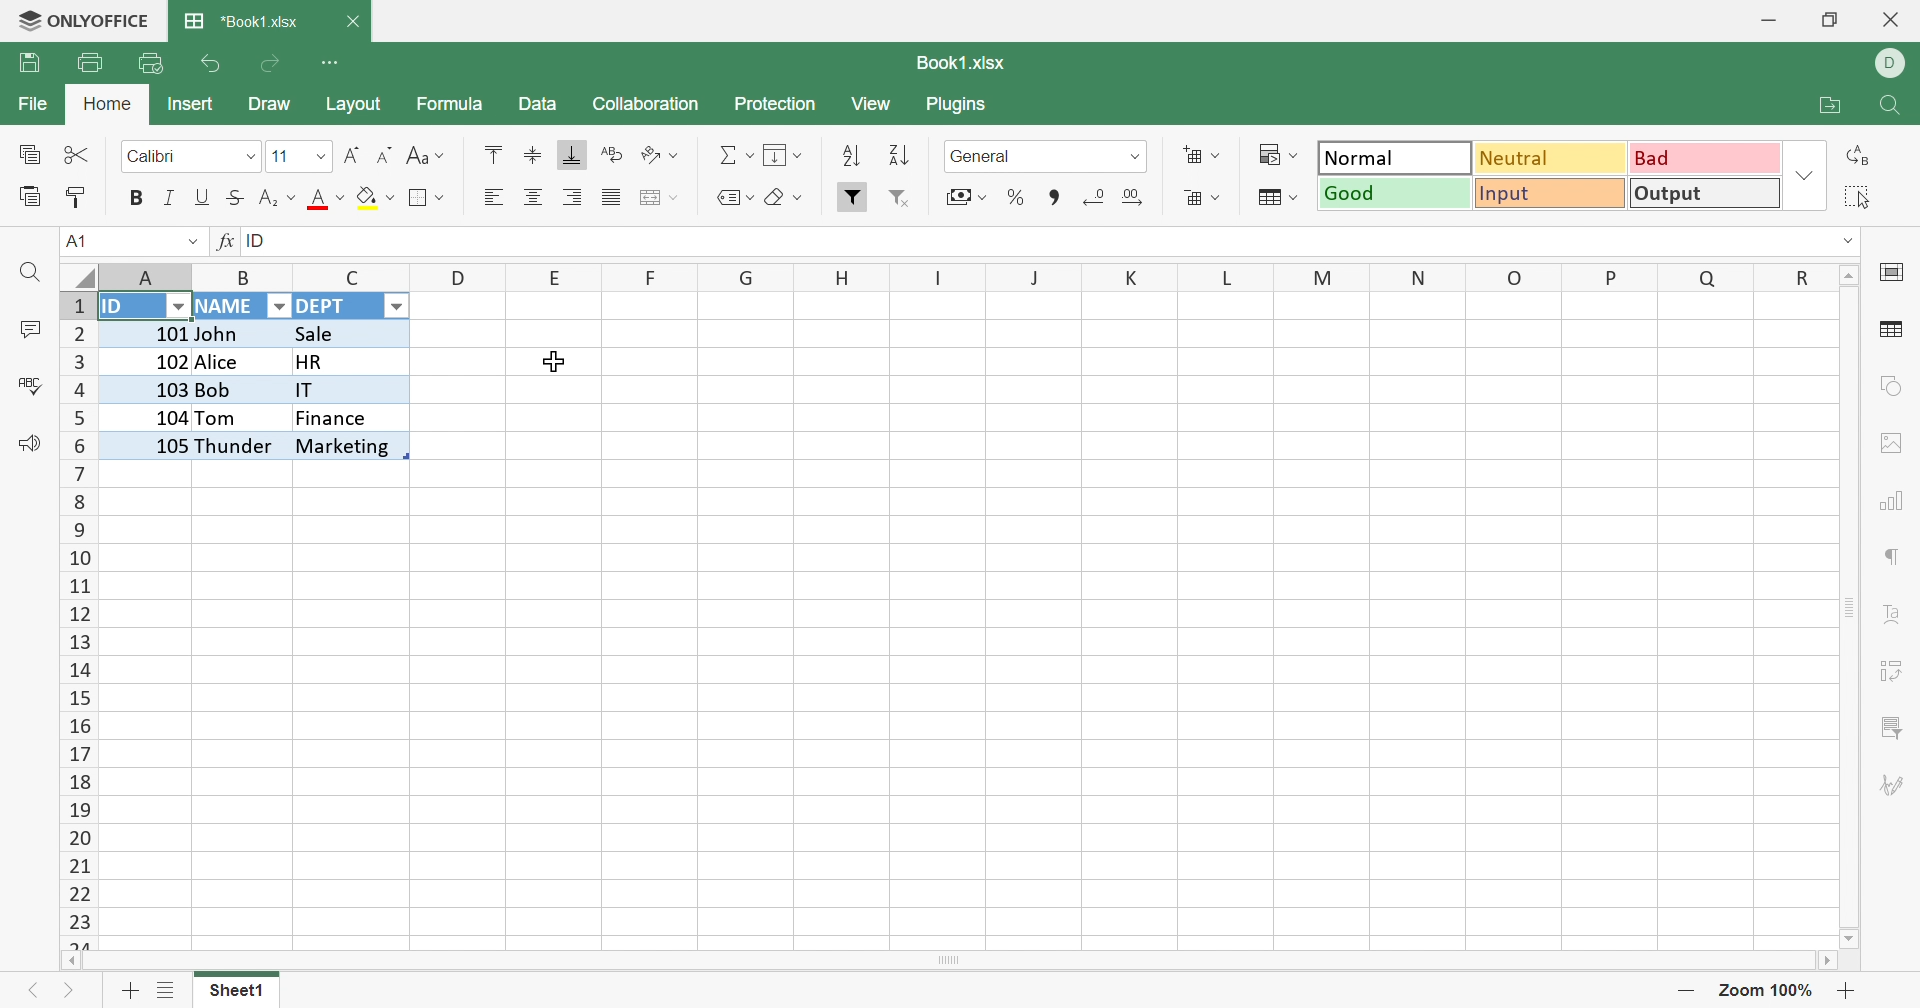 This screenshot has width=1920, height=1008. Describe the element at coordinates (85, 22) in the screenshot. I see `ONLYOFFICE` at that location.